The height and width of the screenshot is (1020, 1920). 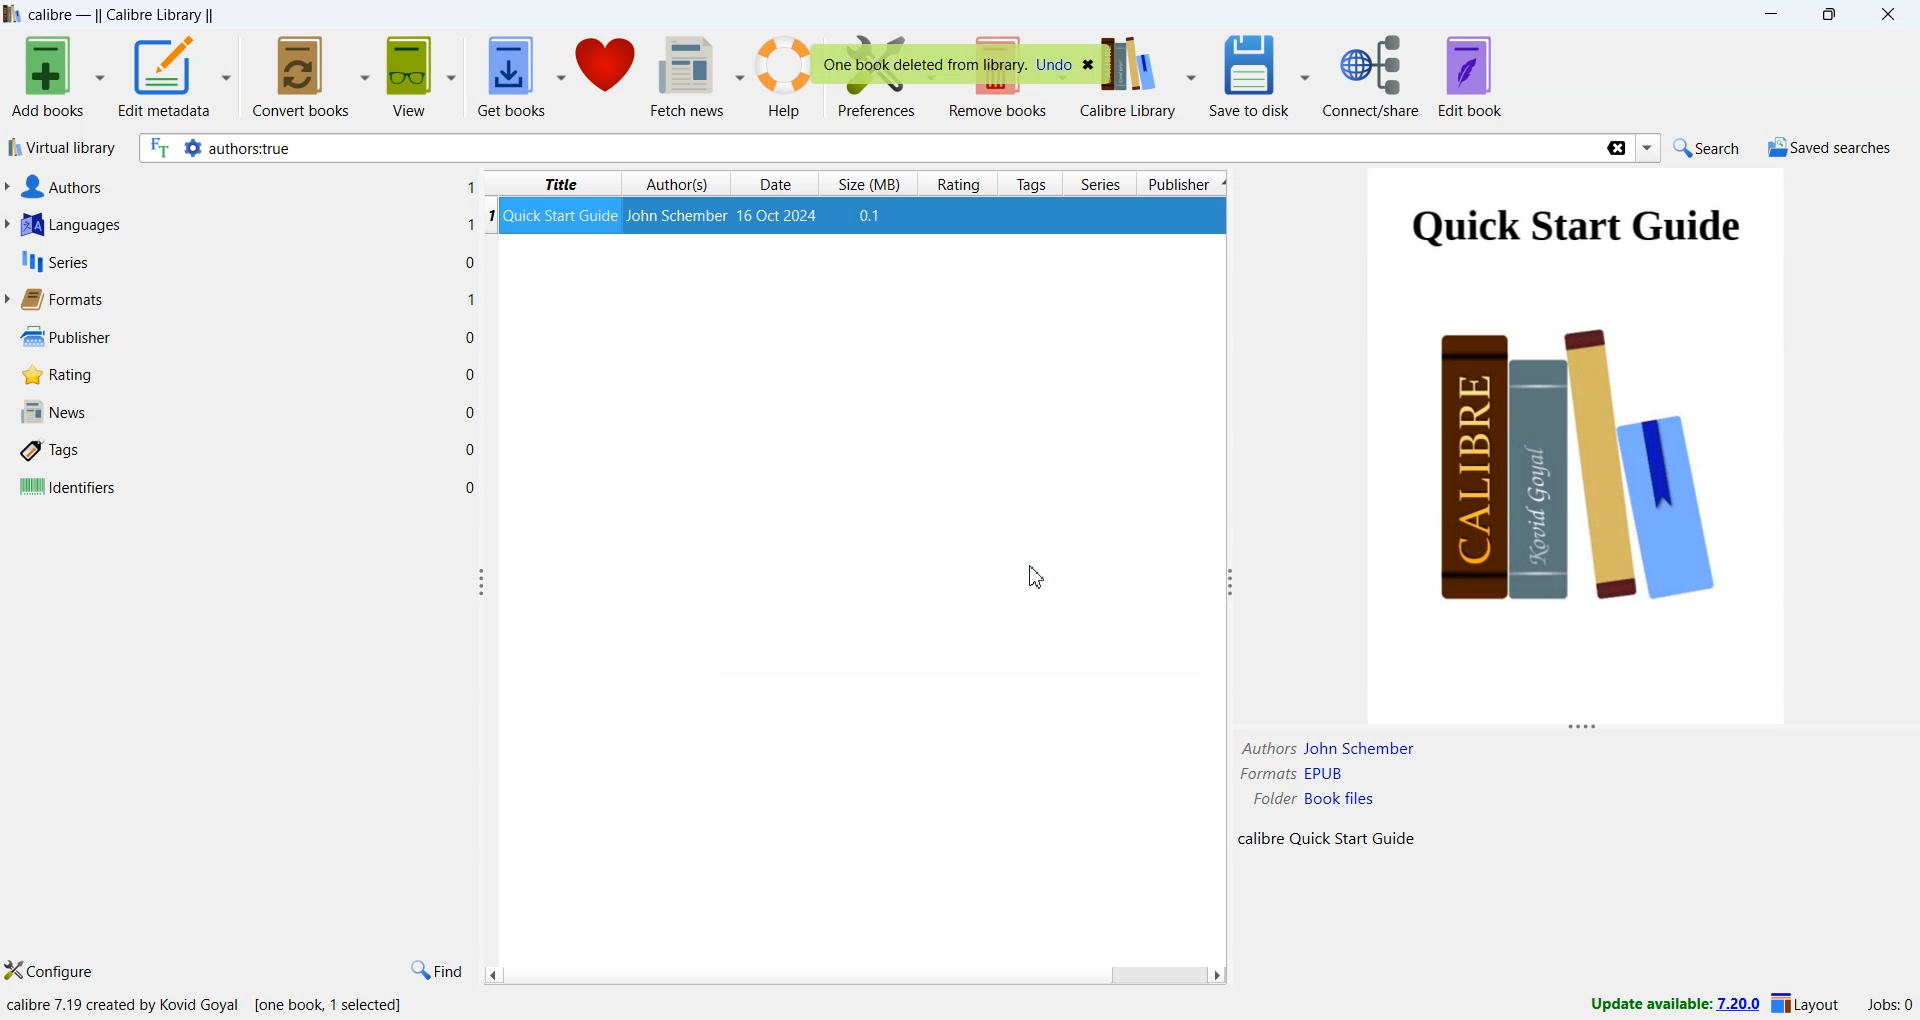 I want to click on Scroll, so click(x=853, y=975).